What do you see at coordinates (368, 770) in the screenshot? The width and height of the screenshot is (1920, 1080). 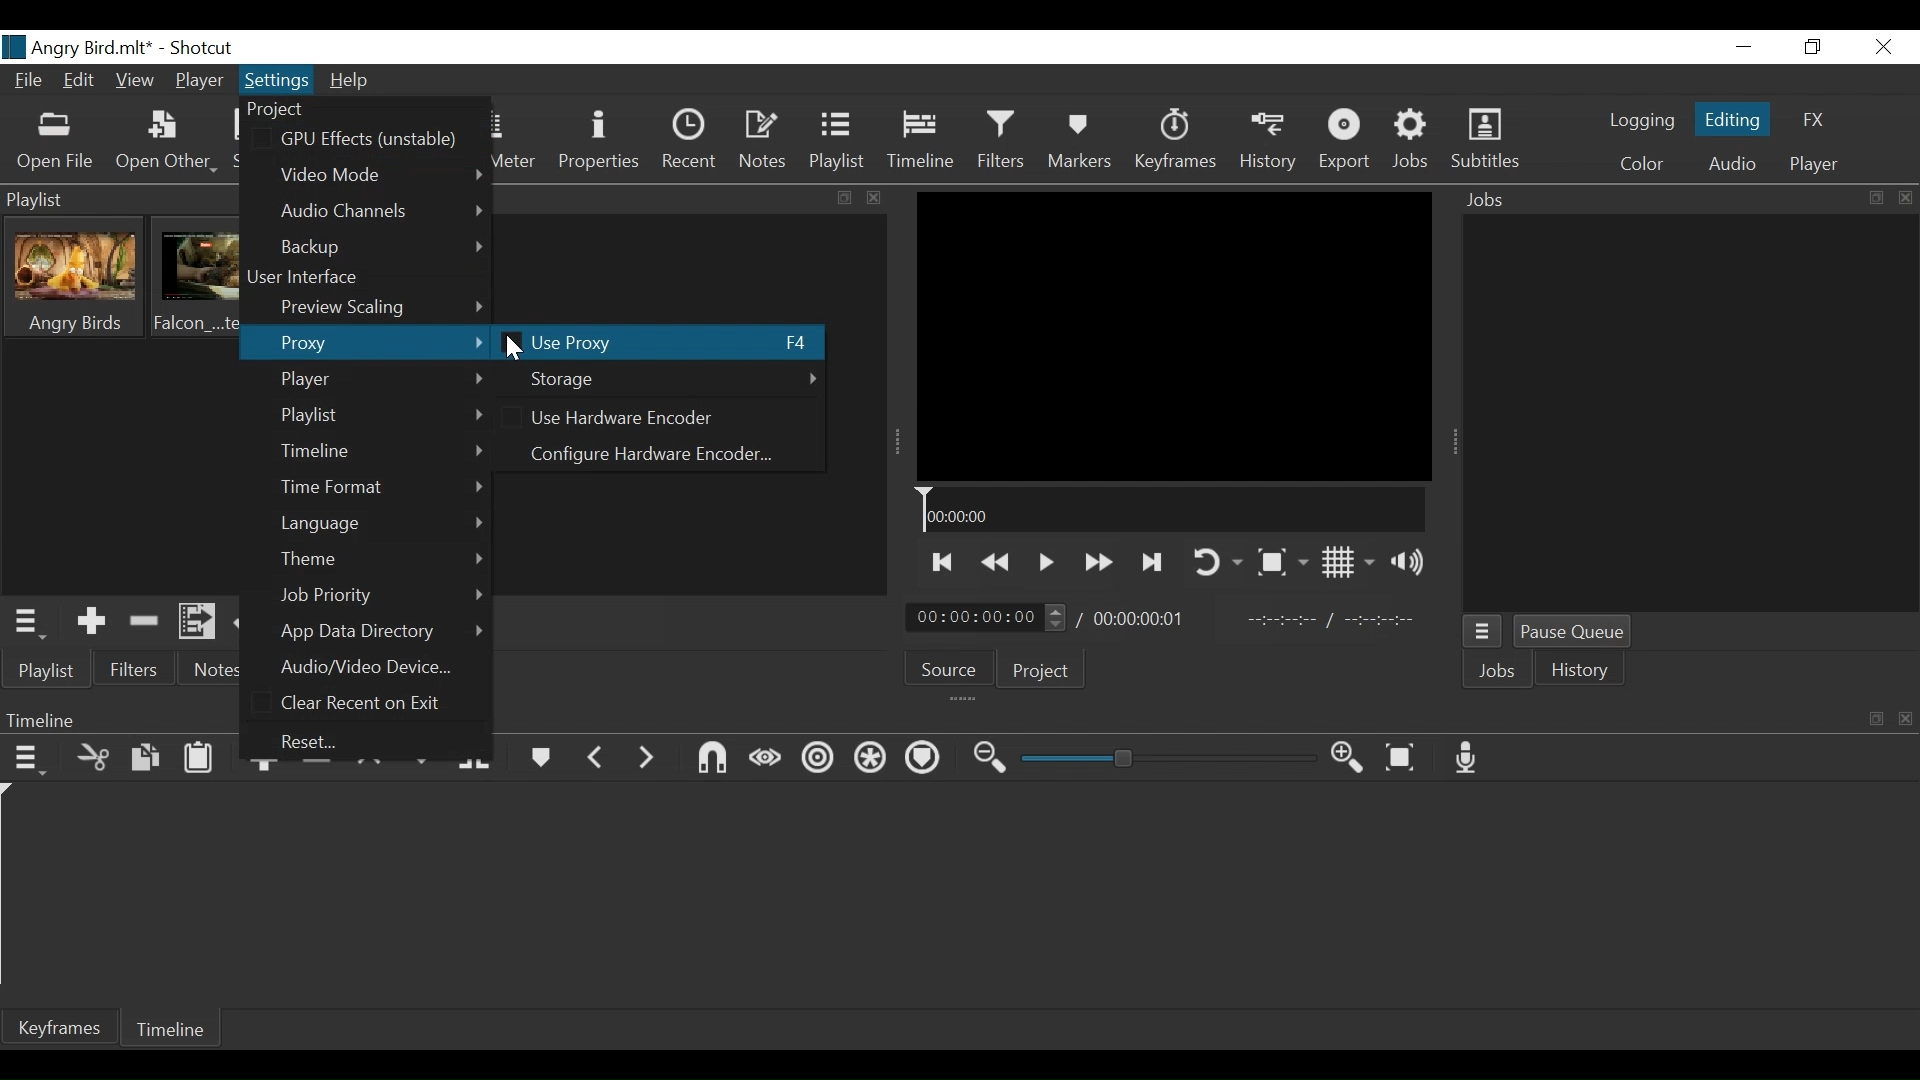 I see `lift` at bounding box center [368, 770].